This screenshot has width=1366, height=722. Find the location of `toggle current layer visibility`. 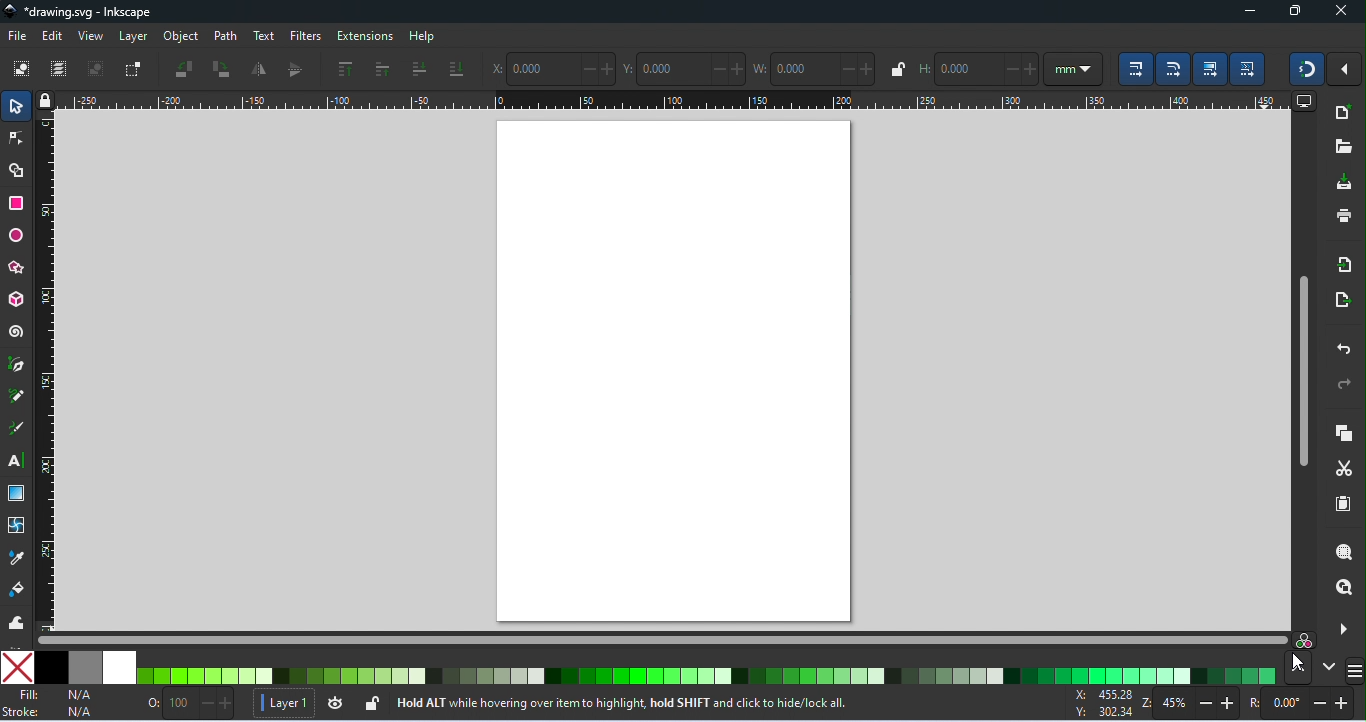

toggle current layer visibility is located at coordinates (334, 702).